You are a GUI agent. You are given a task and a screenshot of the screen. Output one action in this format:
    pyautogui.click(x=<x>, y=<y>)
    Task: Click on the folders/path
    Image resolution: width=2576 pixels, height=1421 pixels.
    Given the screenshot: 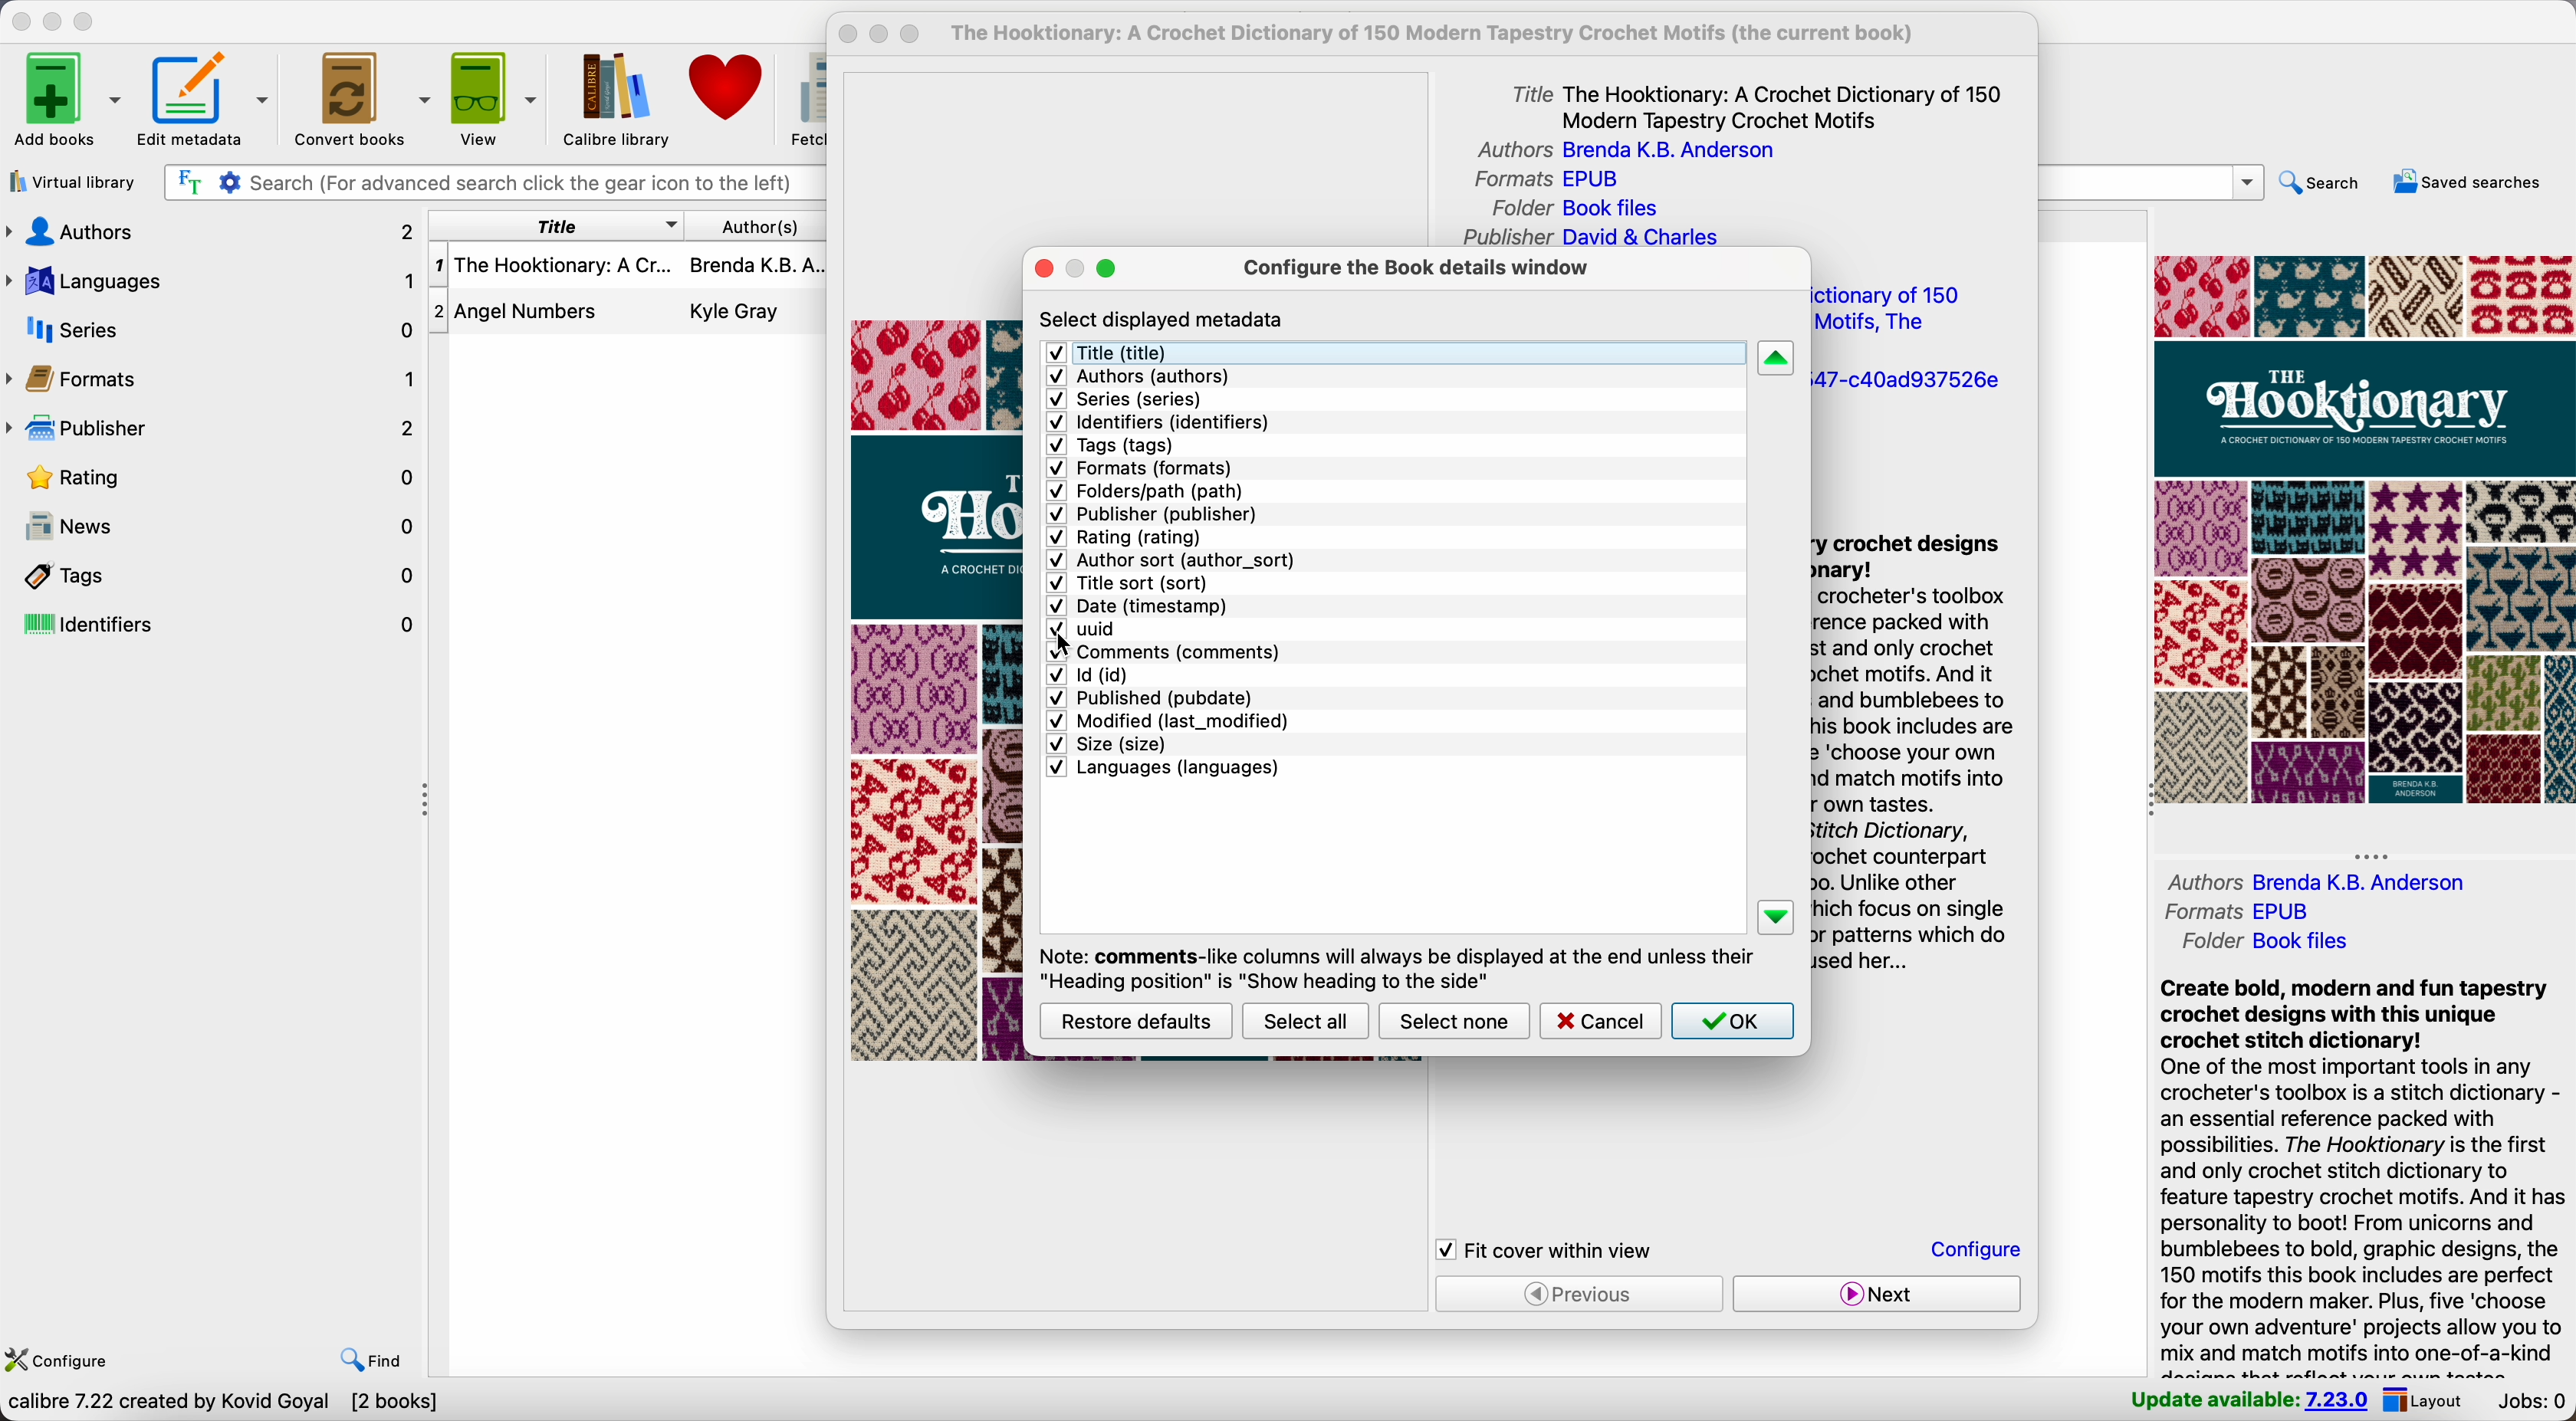 What is the action you would take?
    pyautogui.click(x=1149, y=492)
    